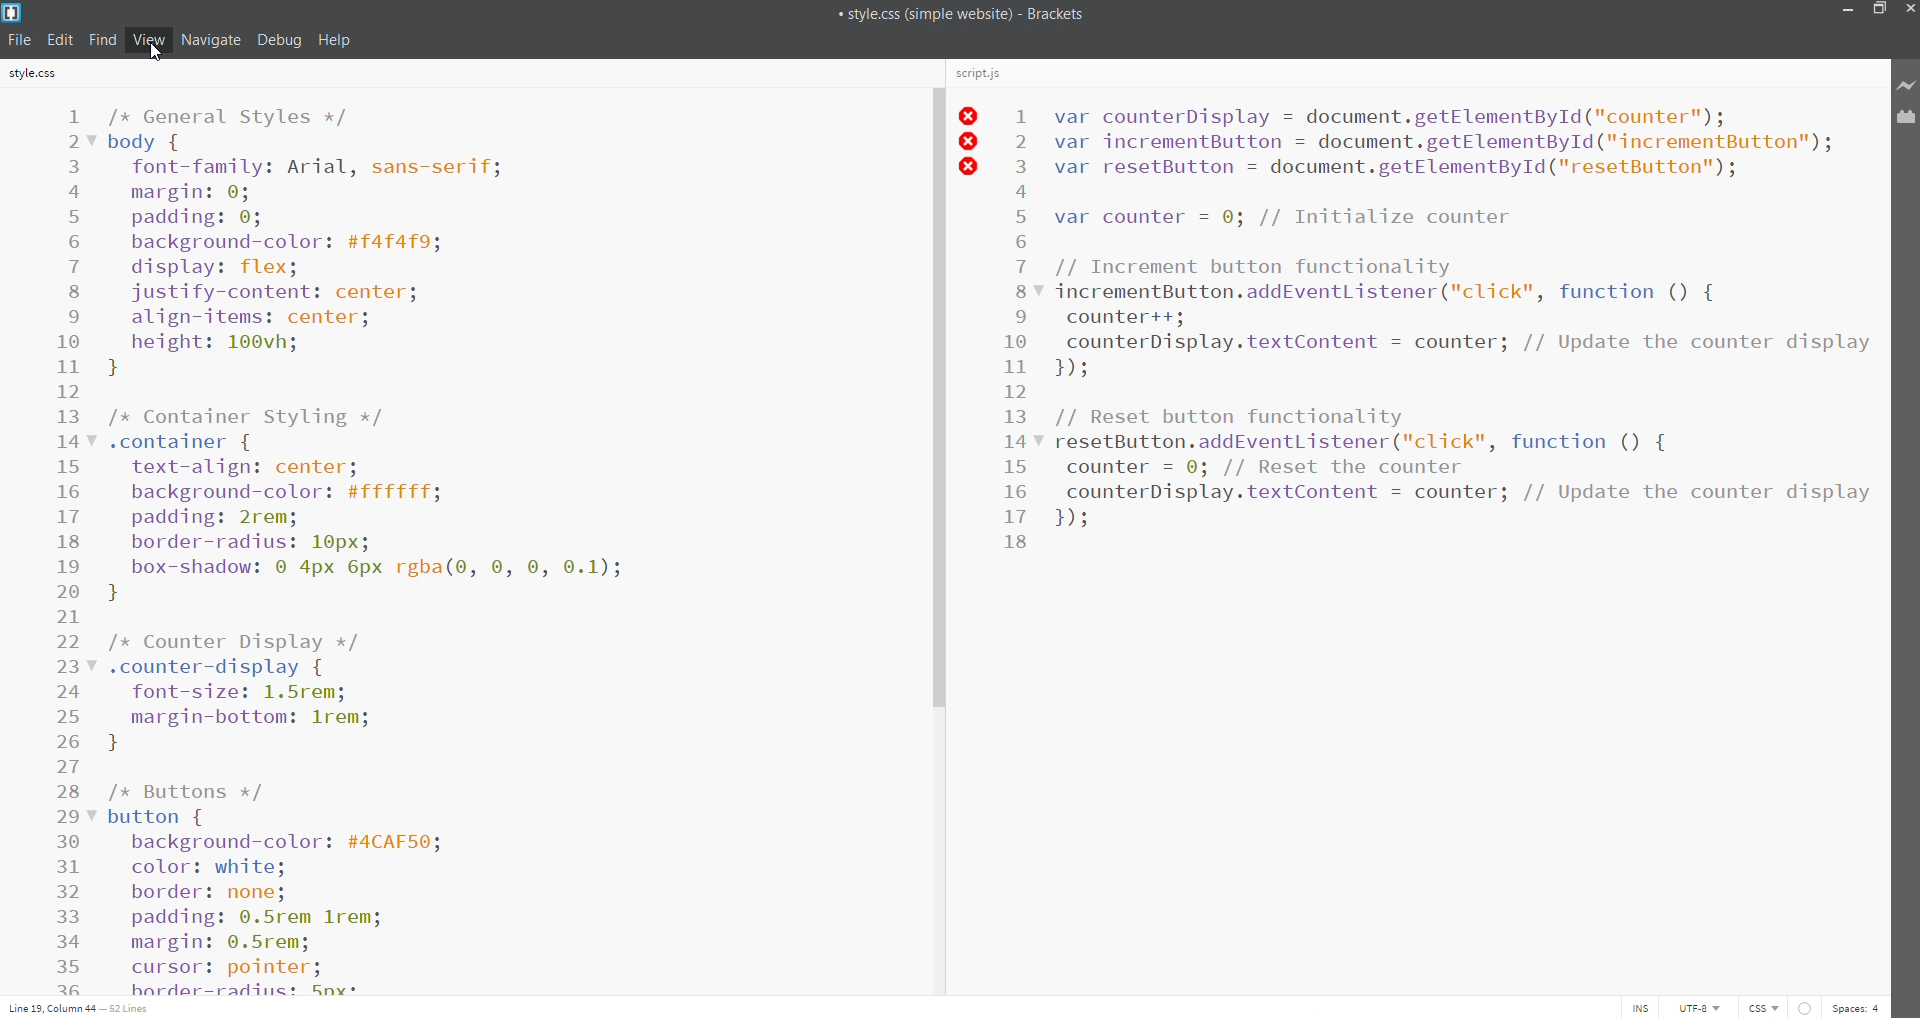  Describe the element at coordinates (909, 14) in the screenshot. I see `title bar` at that location.